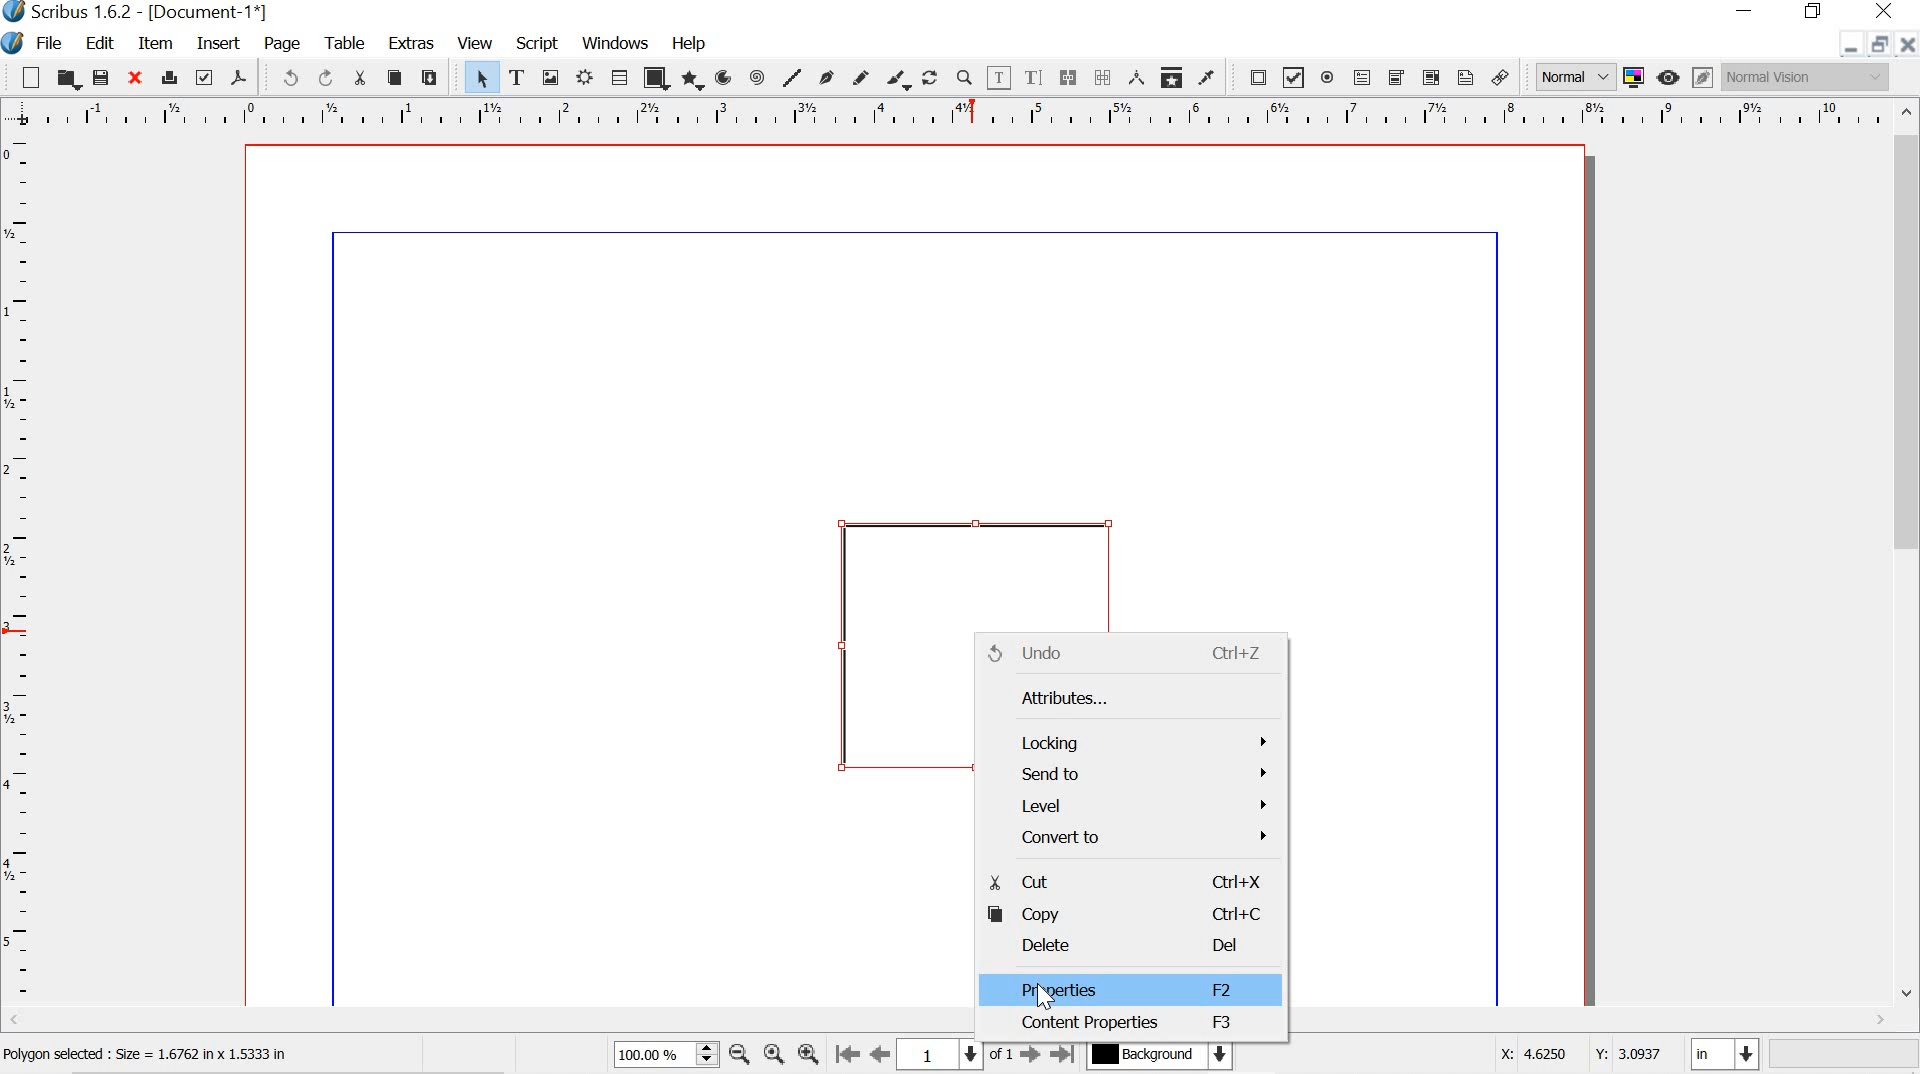  What do you see at coordinates (1129, 737) in the screenshot?
I see `Locking` at bounding box center [1129, 737].